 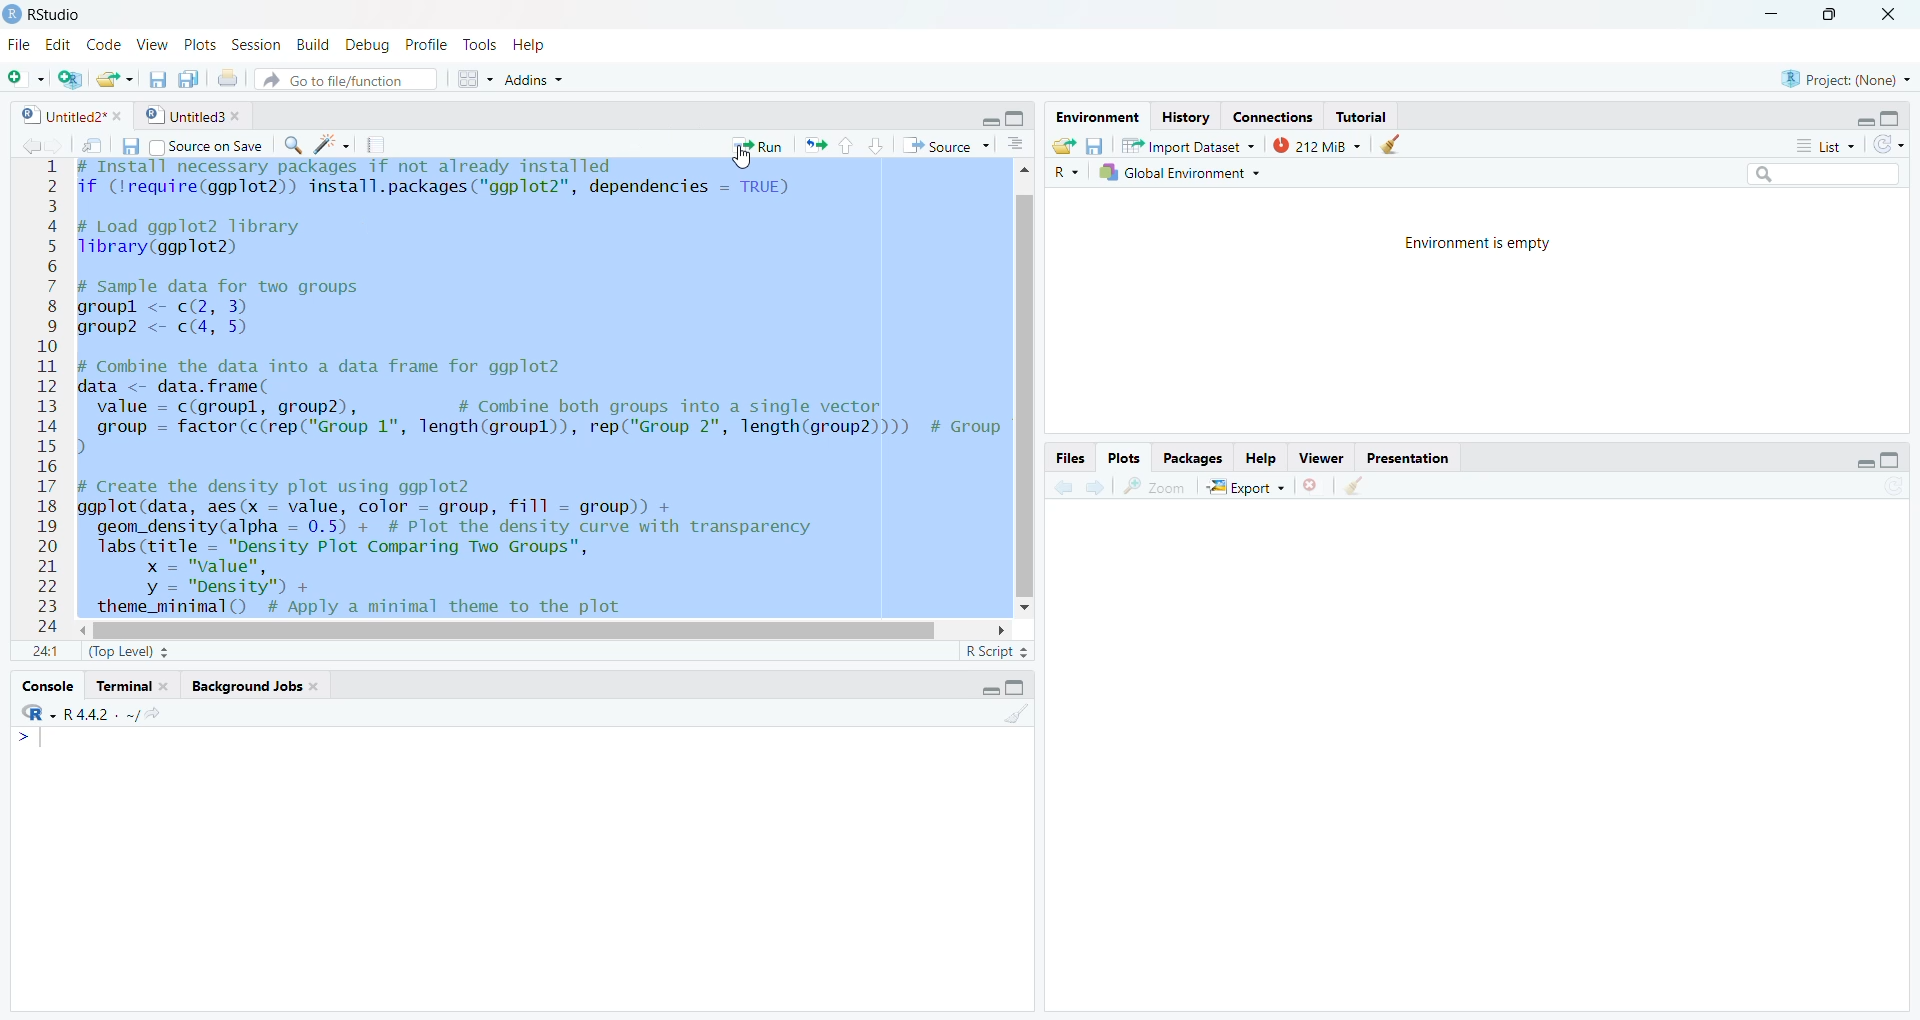 I want to click on go to previous section, so click(x=848, y=144).